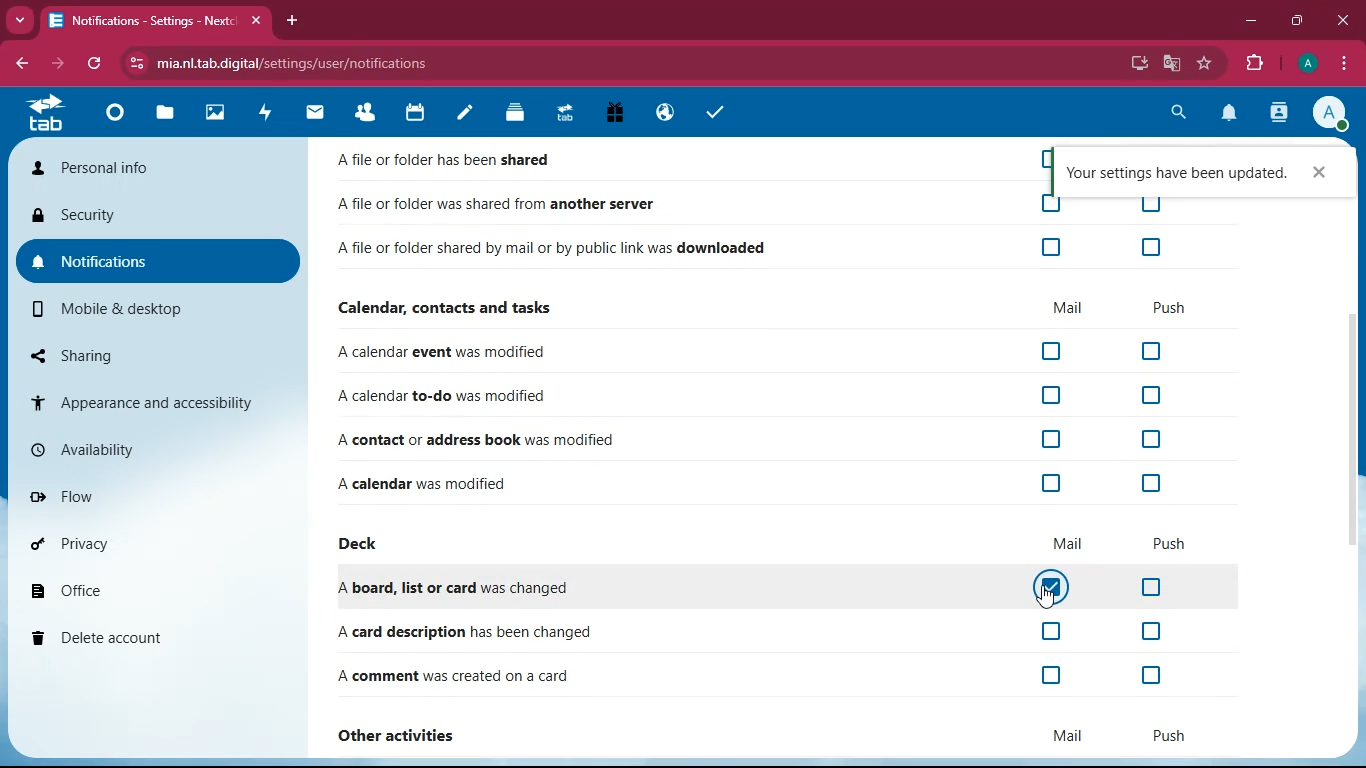 The height and width of the screenshot is (768, 1366). What do you see at coordinates (293, 20) in the screenshot?
I see `add tab` at bounding box center [293, 20].